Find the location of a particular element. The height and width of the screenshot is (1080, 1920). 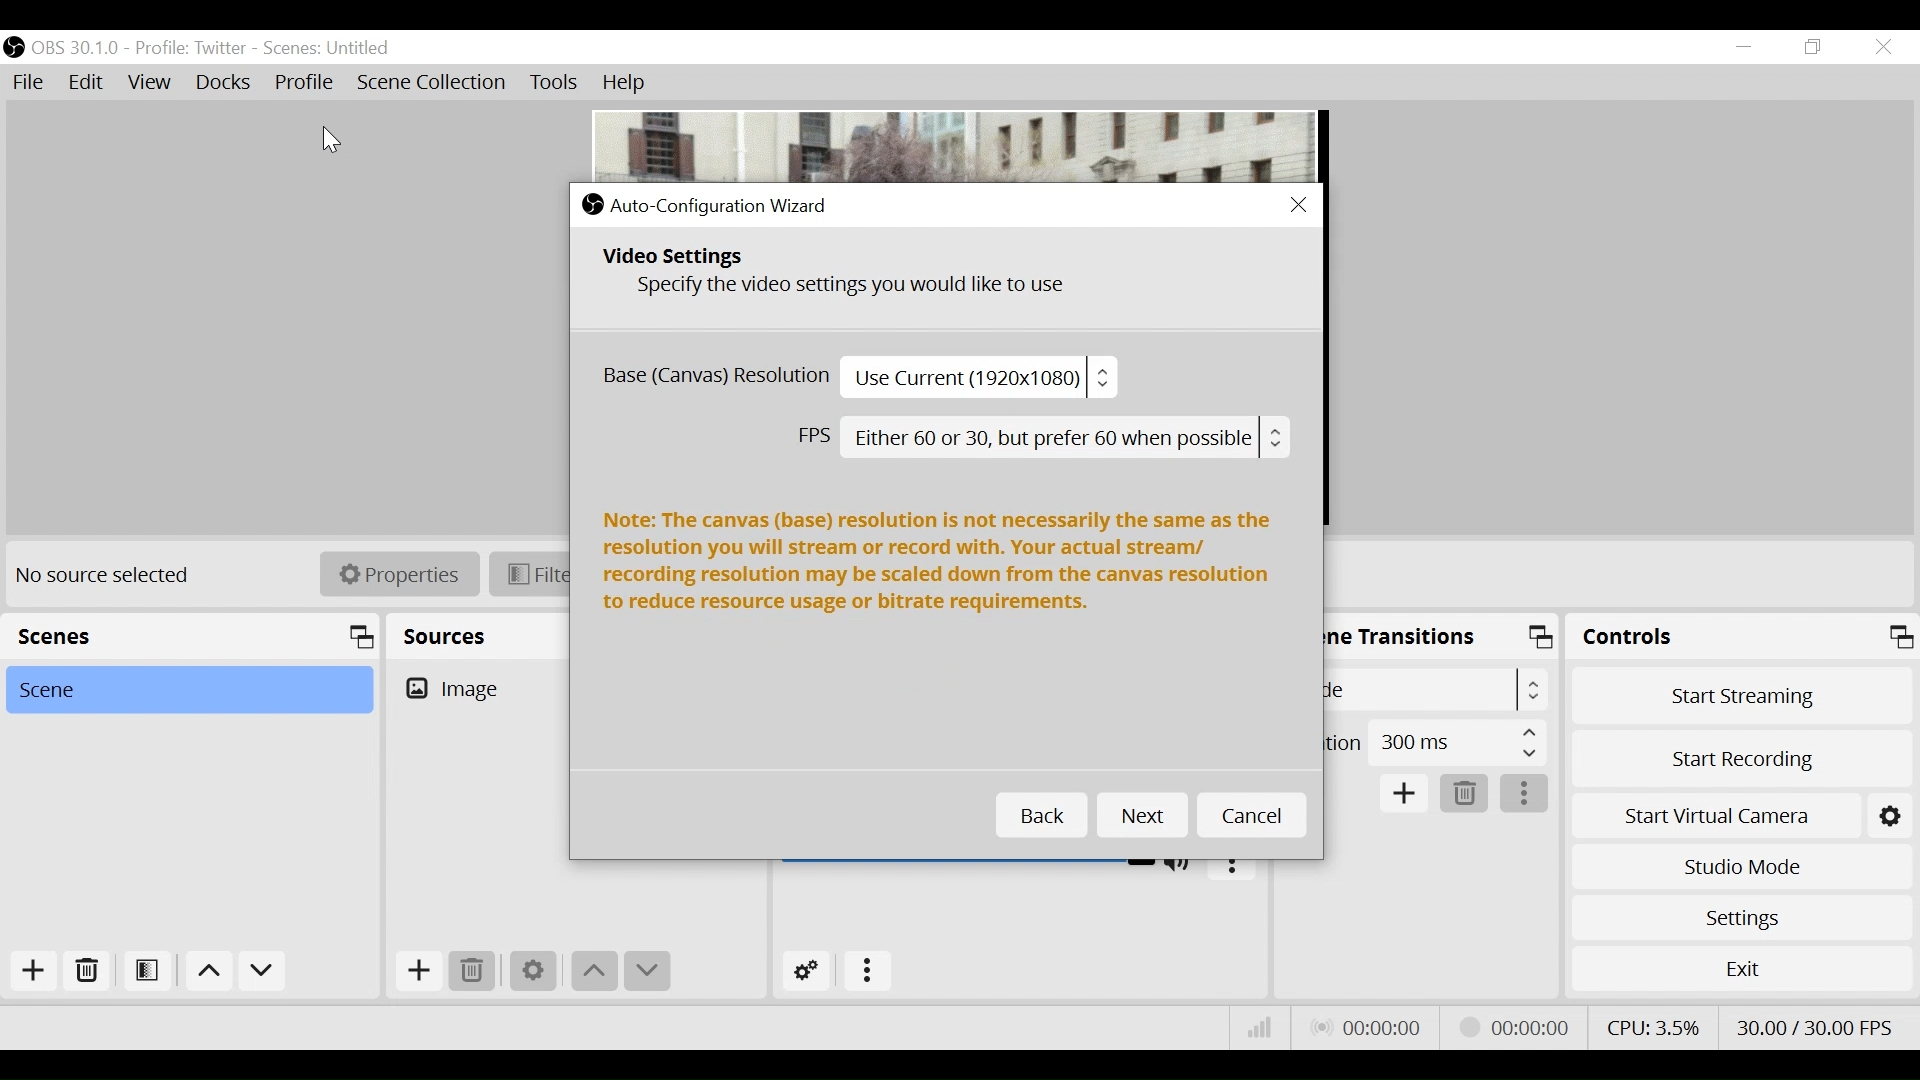

Bitrate is located at coordinates (1259, 1030).